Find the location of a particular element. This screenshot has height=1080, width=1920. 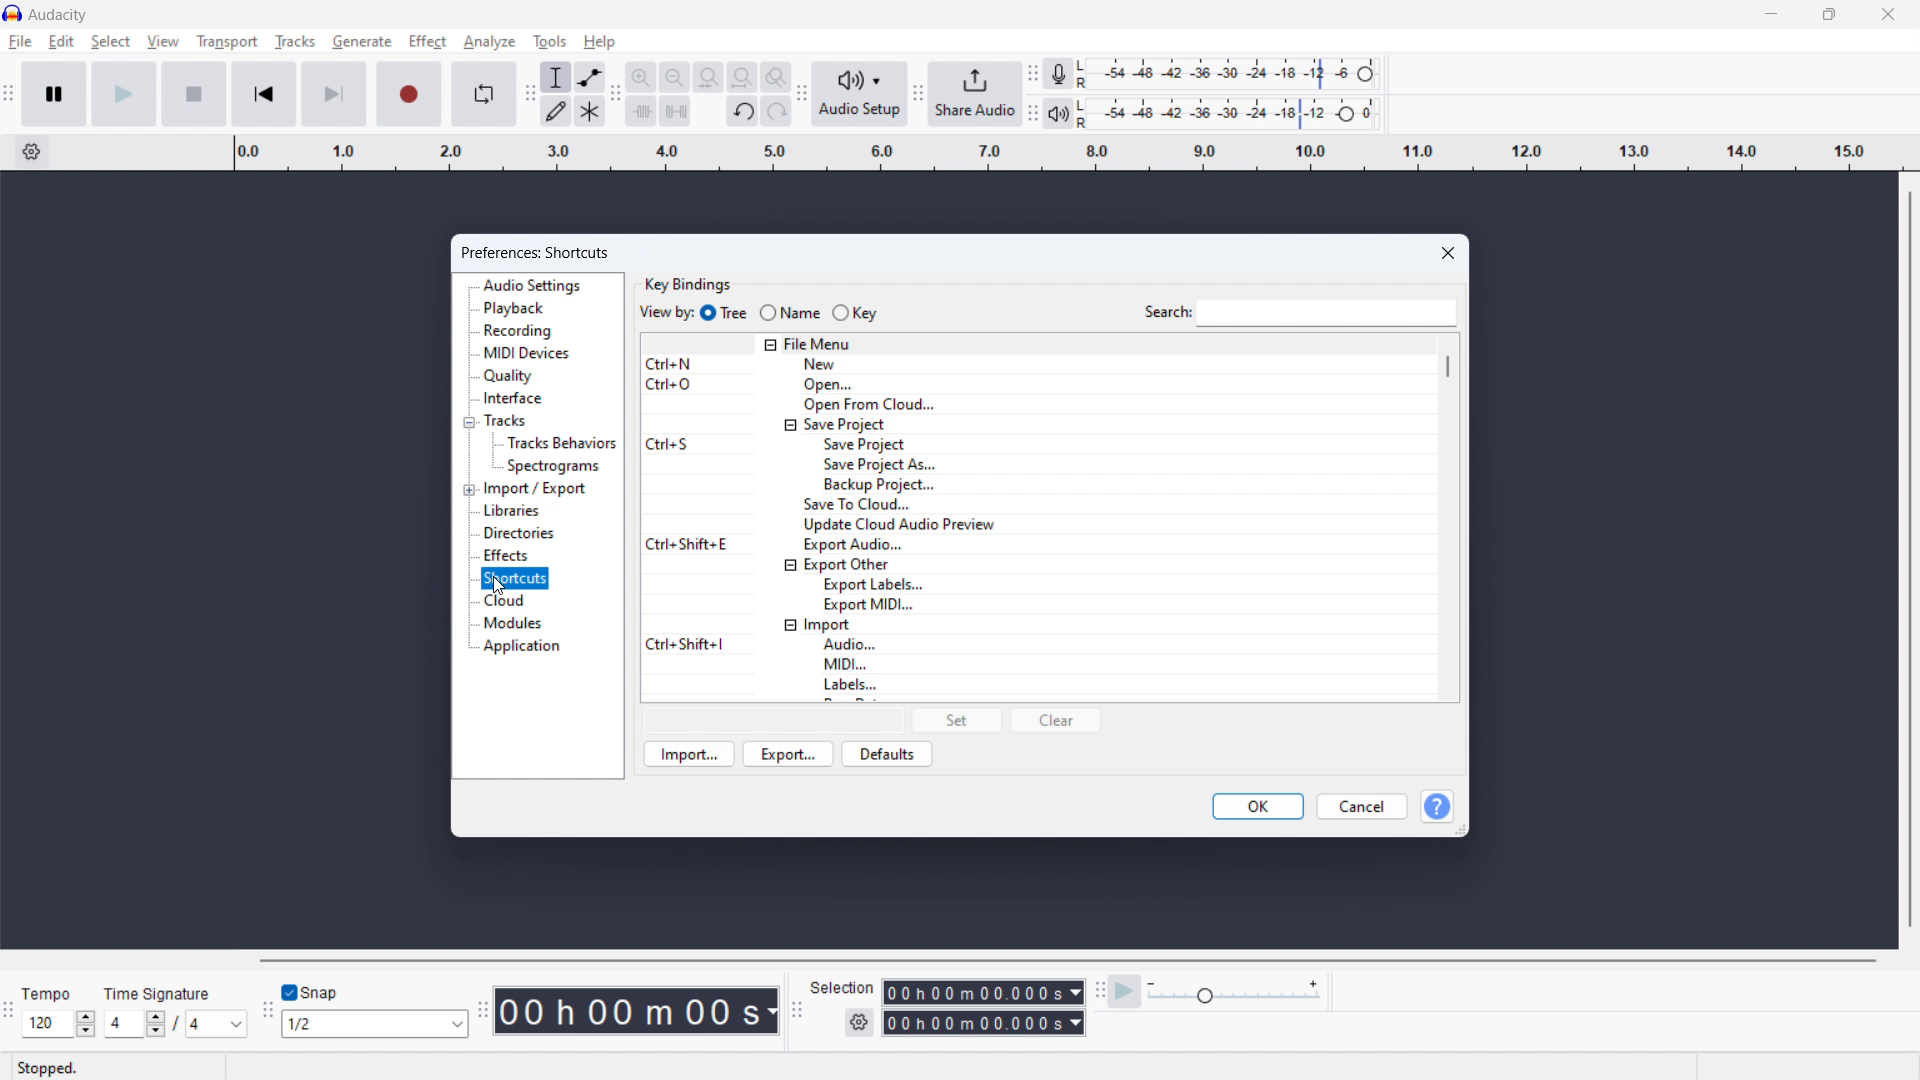

Indicates section for duration of selection is located at coordinates (842, 987).